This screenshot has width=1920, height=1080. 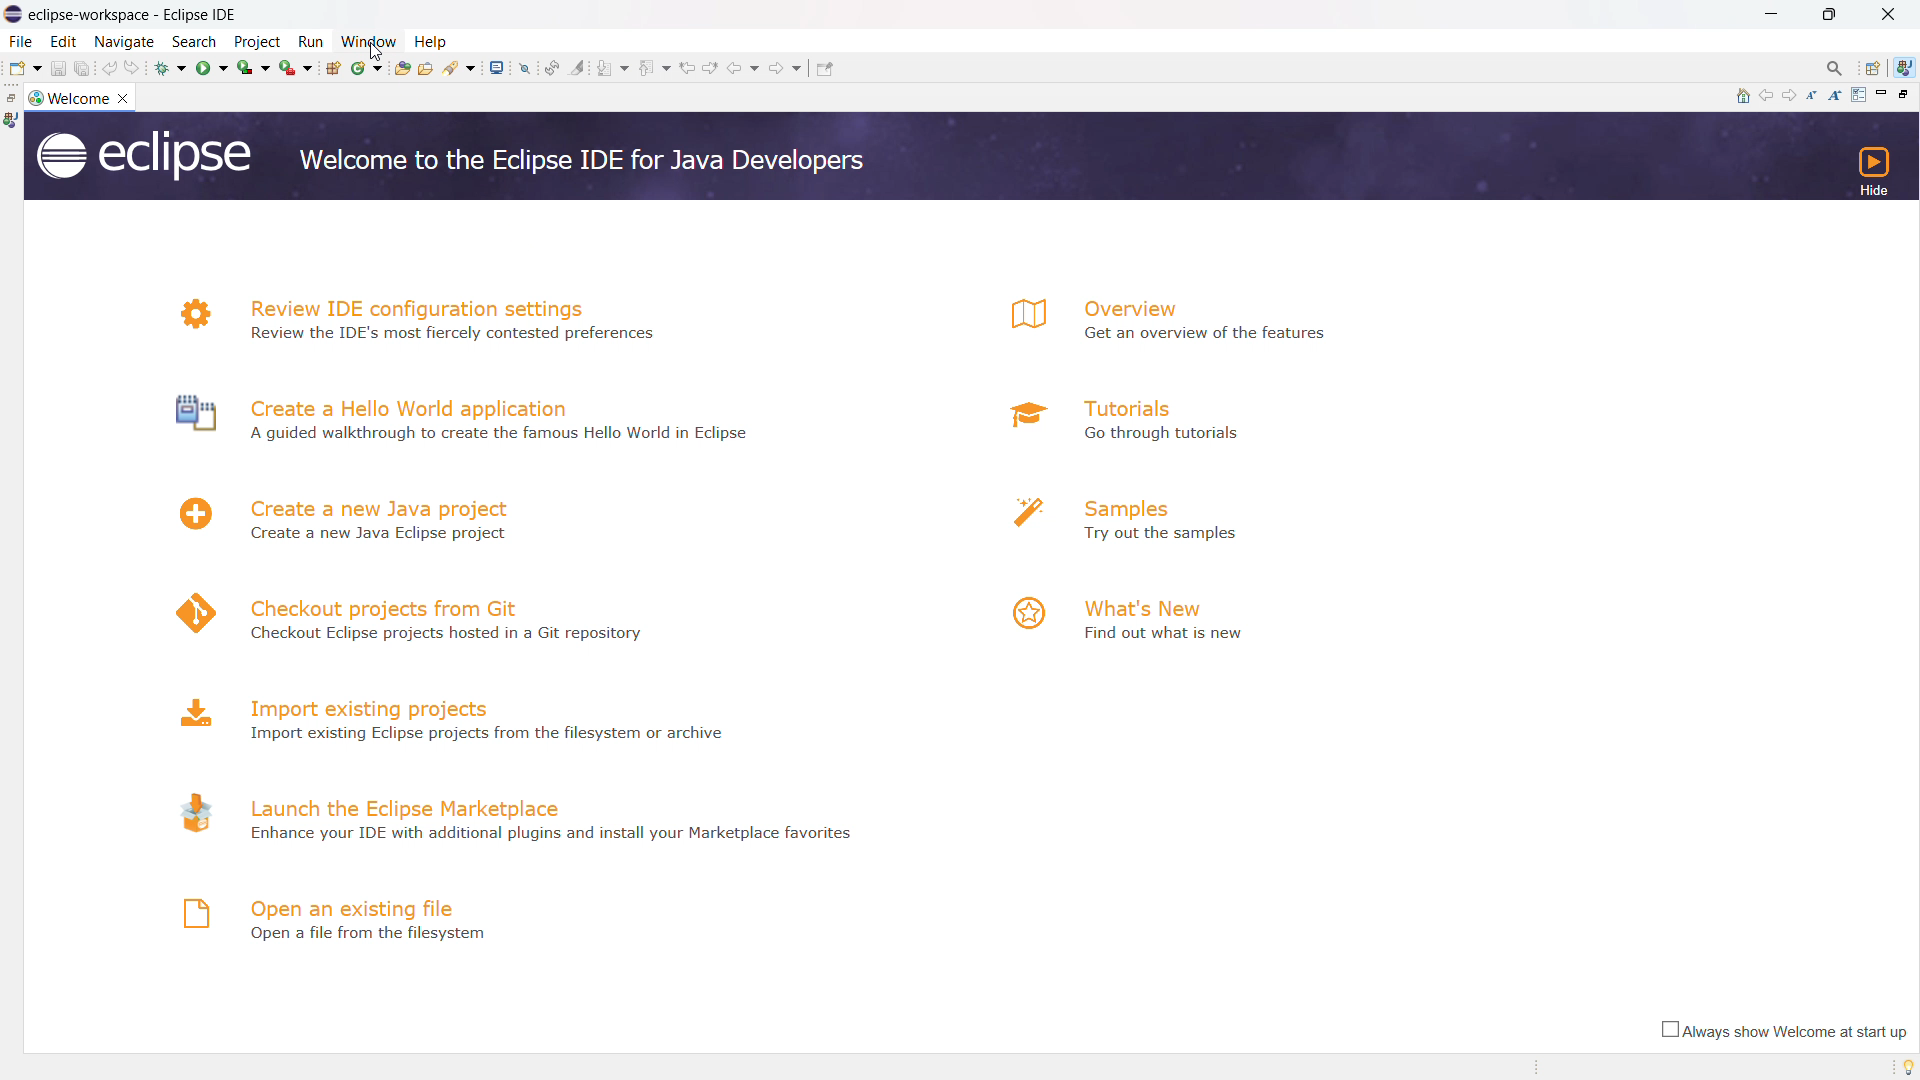 I want to click on open a terminal, so click(x=497, y=68).